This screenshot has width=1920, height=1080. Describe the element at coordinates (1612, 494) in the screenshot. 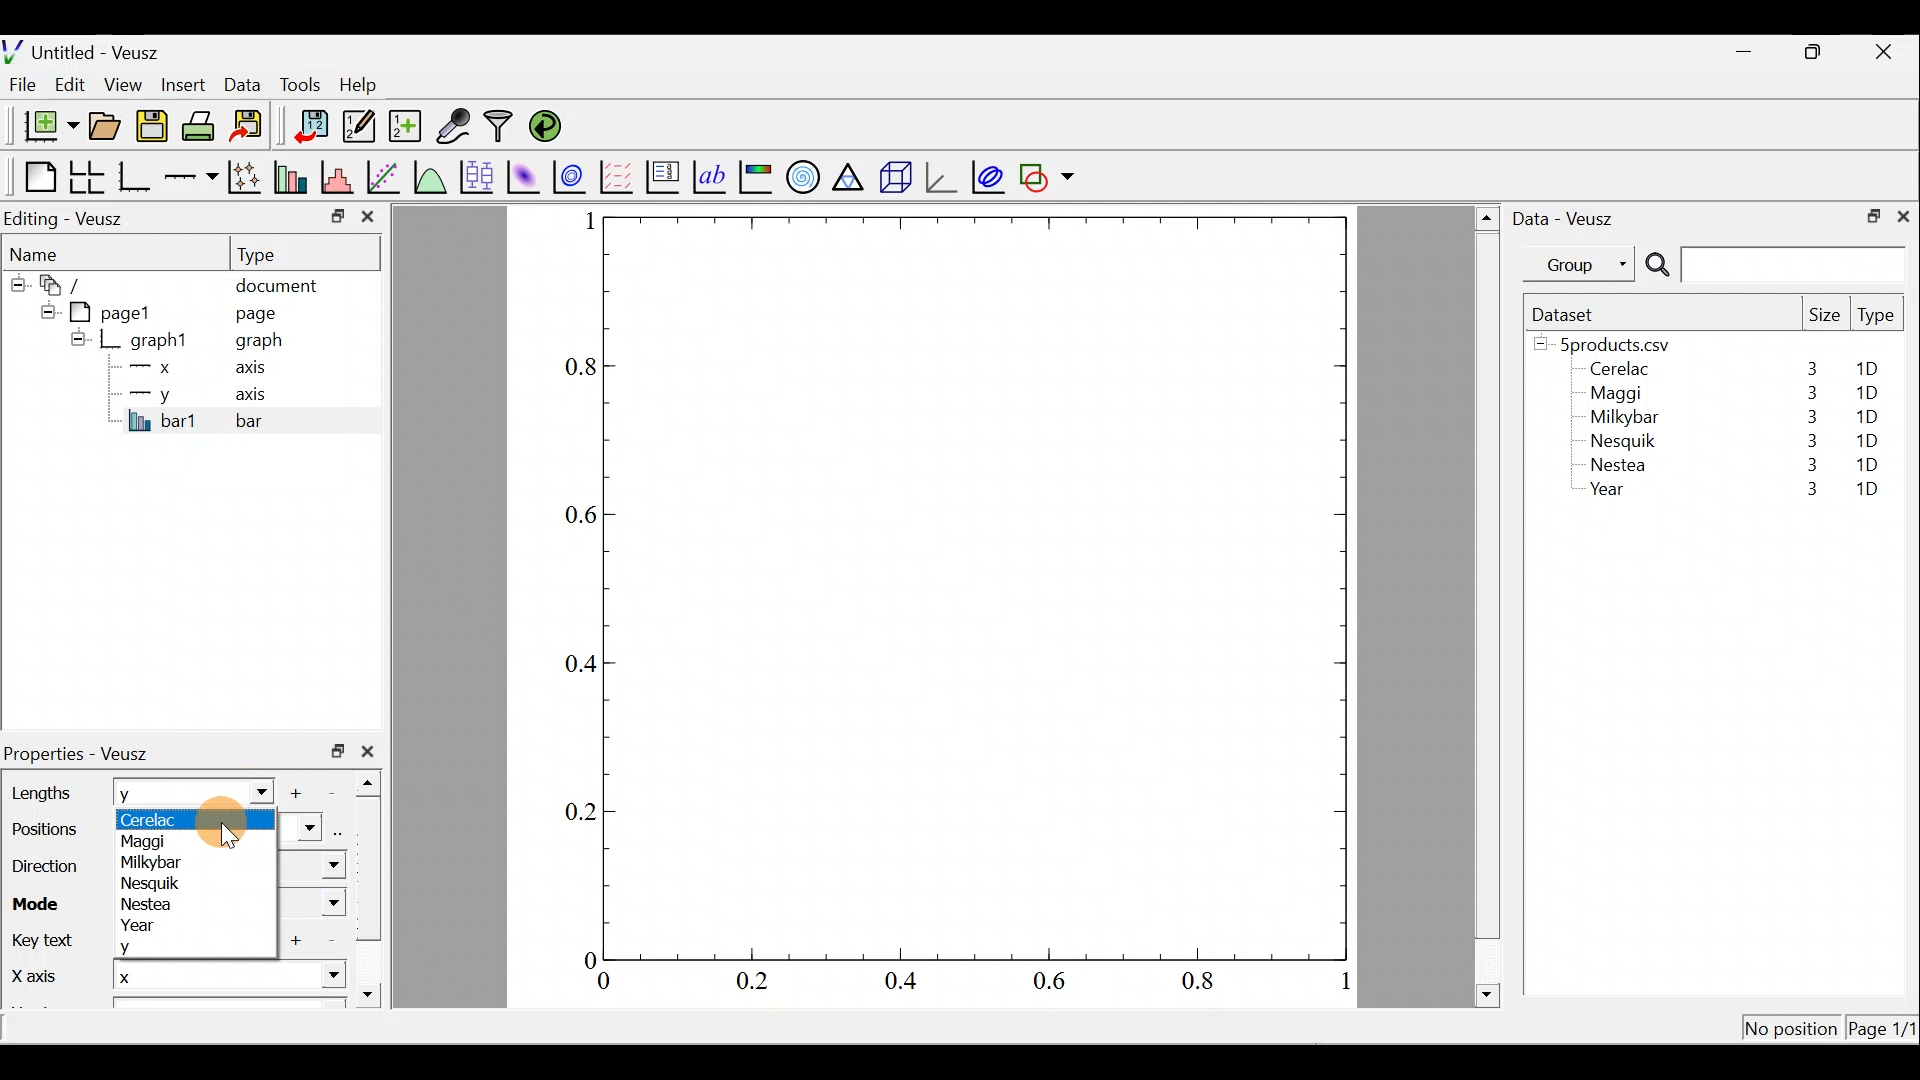

I see `Year` at that location.